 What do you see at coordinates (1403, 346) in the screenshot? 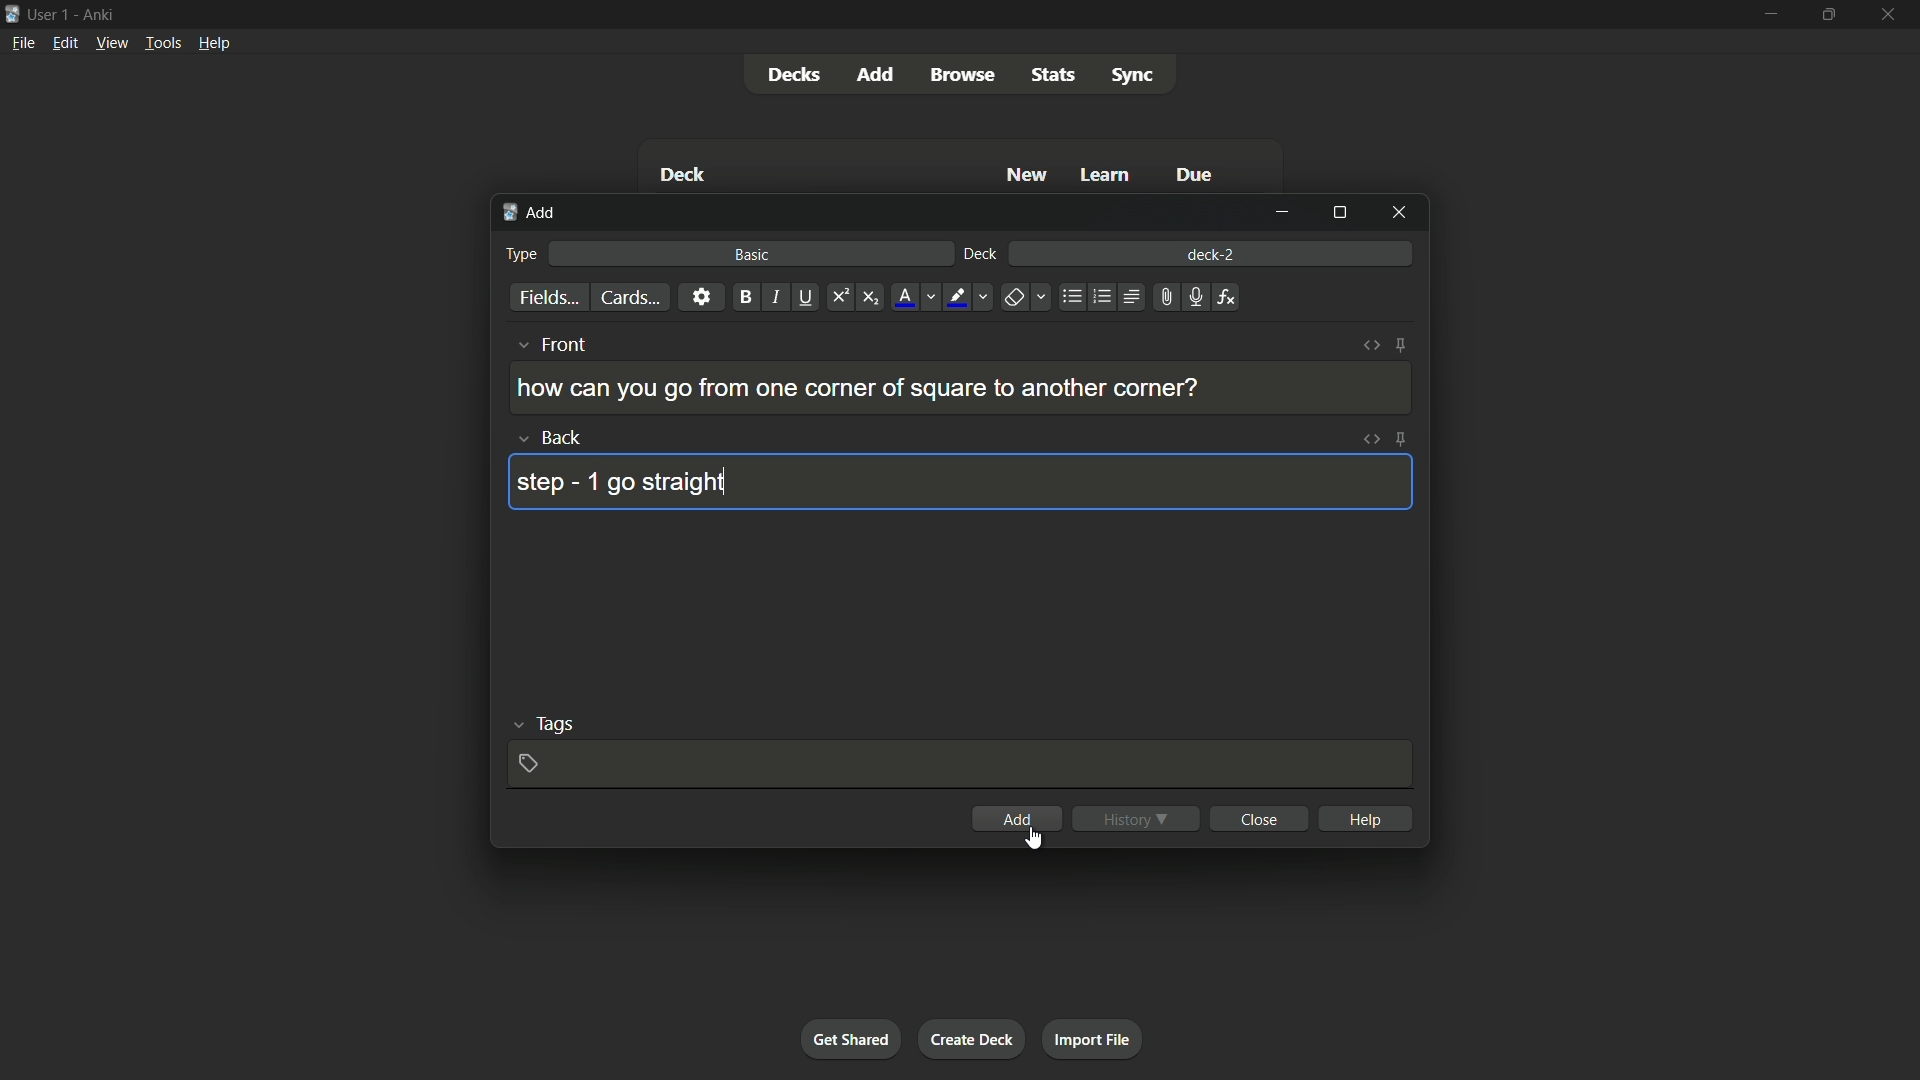
I see `toggle sticky` at bounding box center [1403, 346].